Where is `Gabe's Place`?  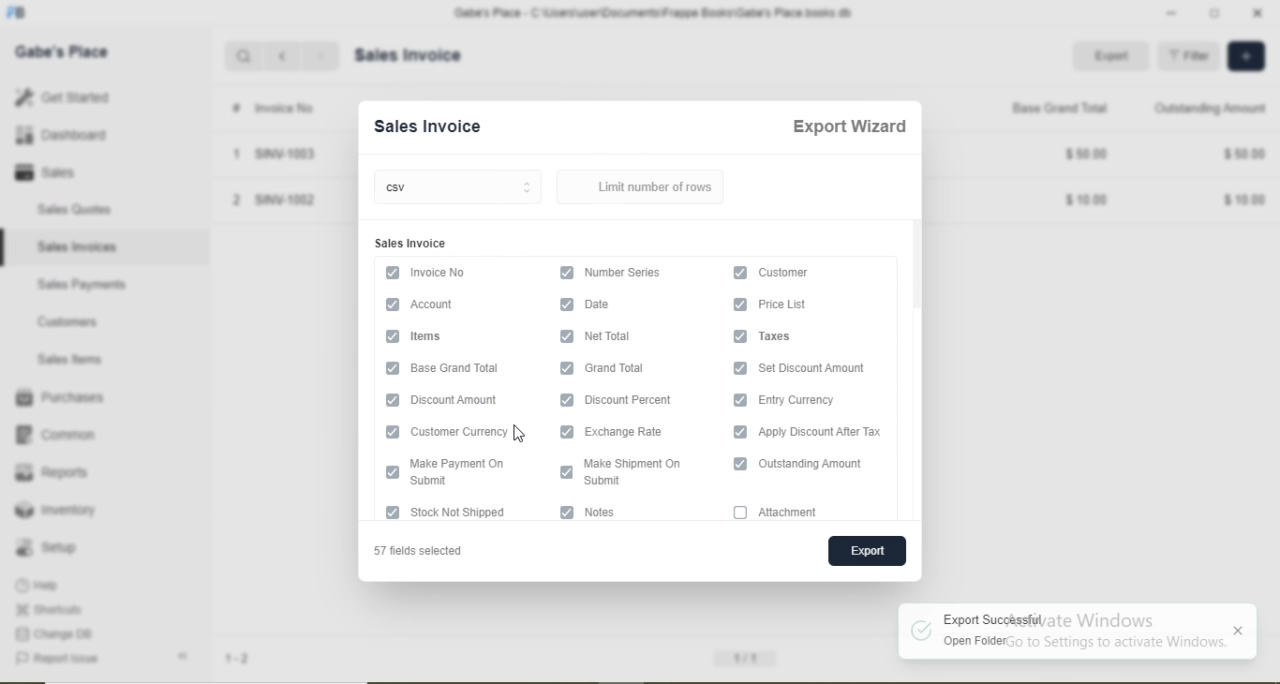 Gabe's Place is located at coordinates (64, 51).